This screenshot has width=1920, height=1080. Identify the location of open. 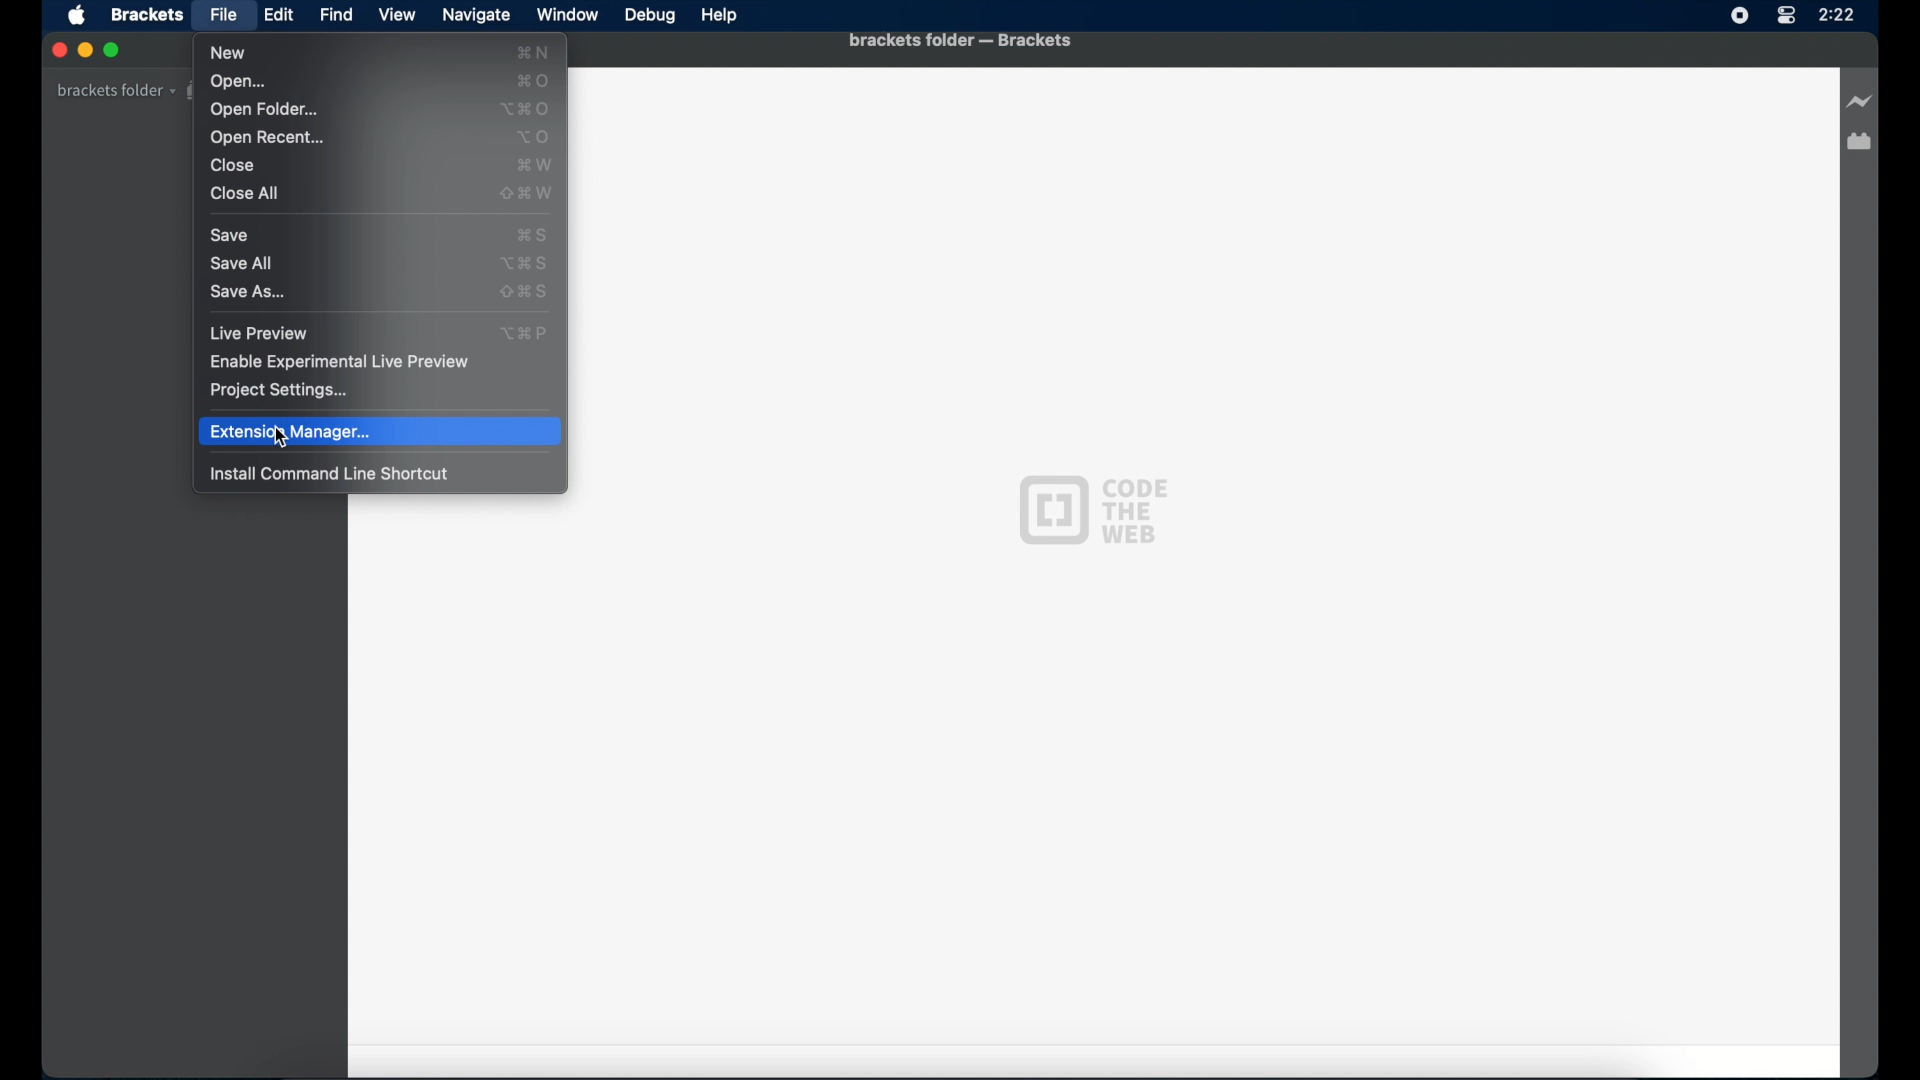
(241, 82).